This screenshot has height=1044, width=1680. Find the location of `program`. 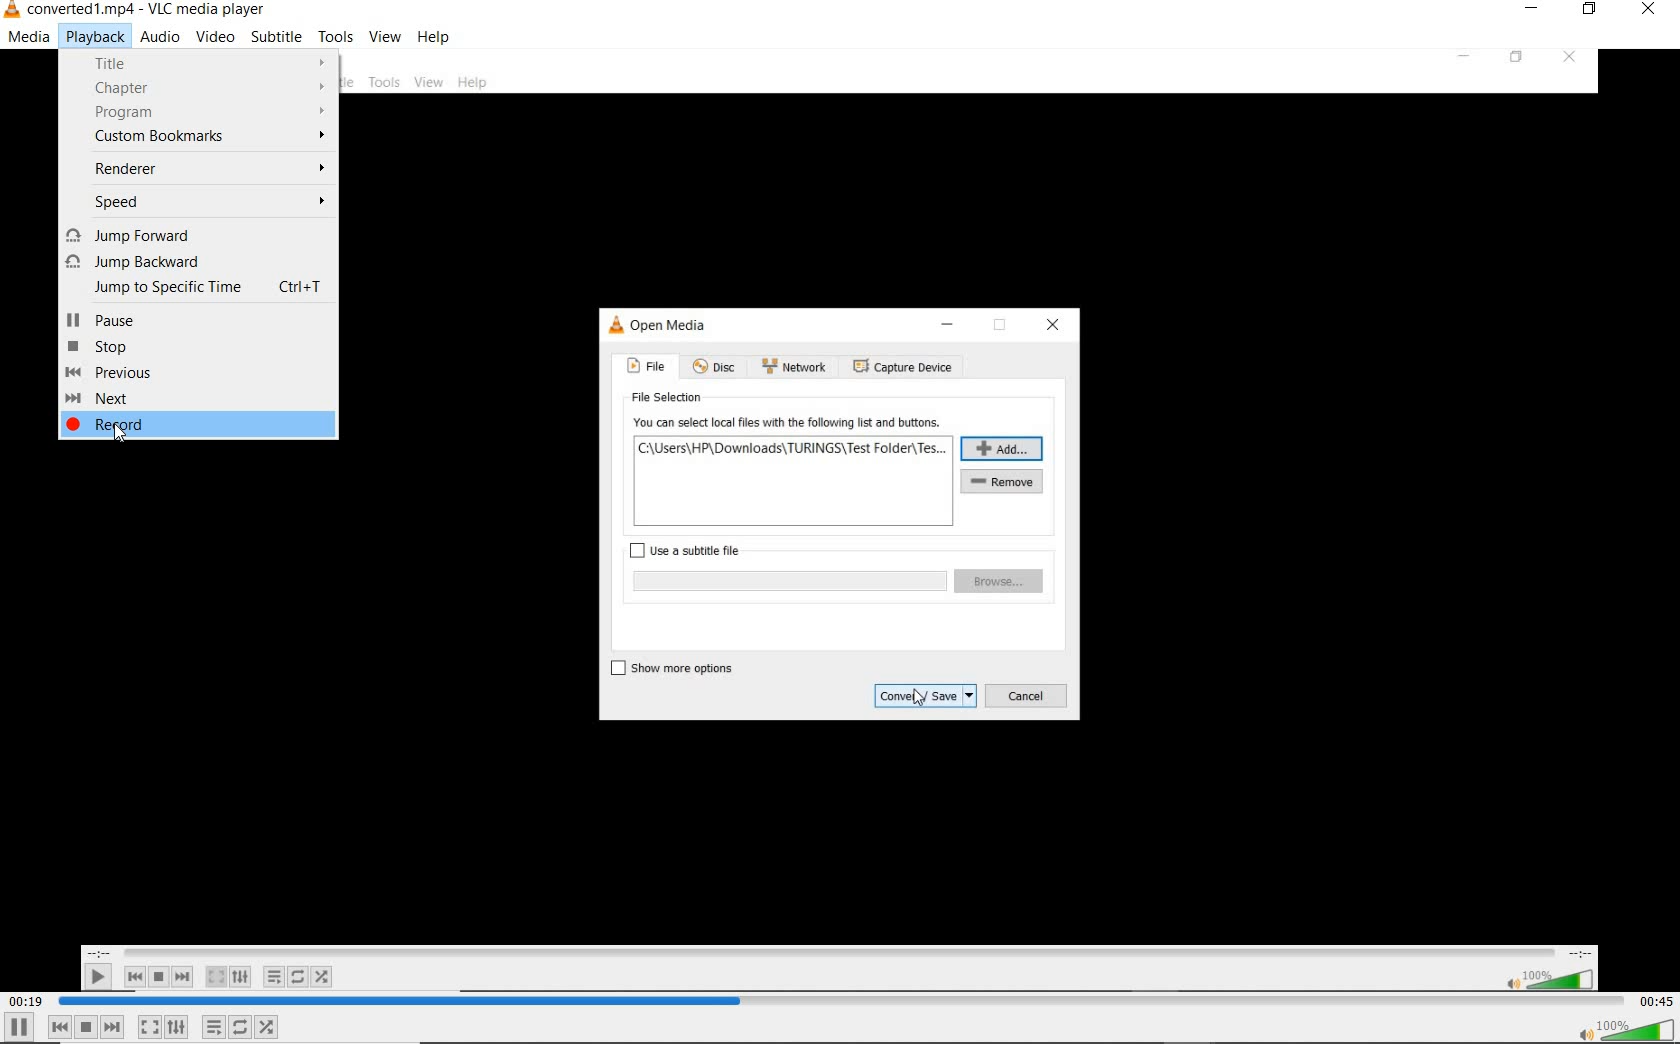

program is located at coordinates (207, 113).